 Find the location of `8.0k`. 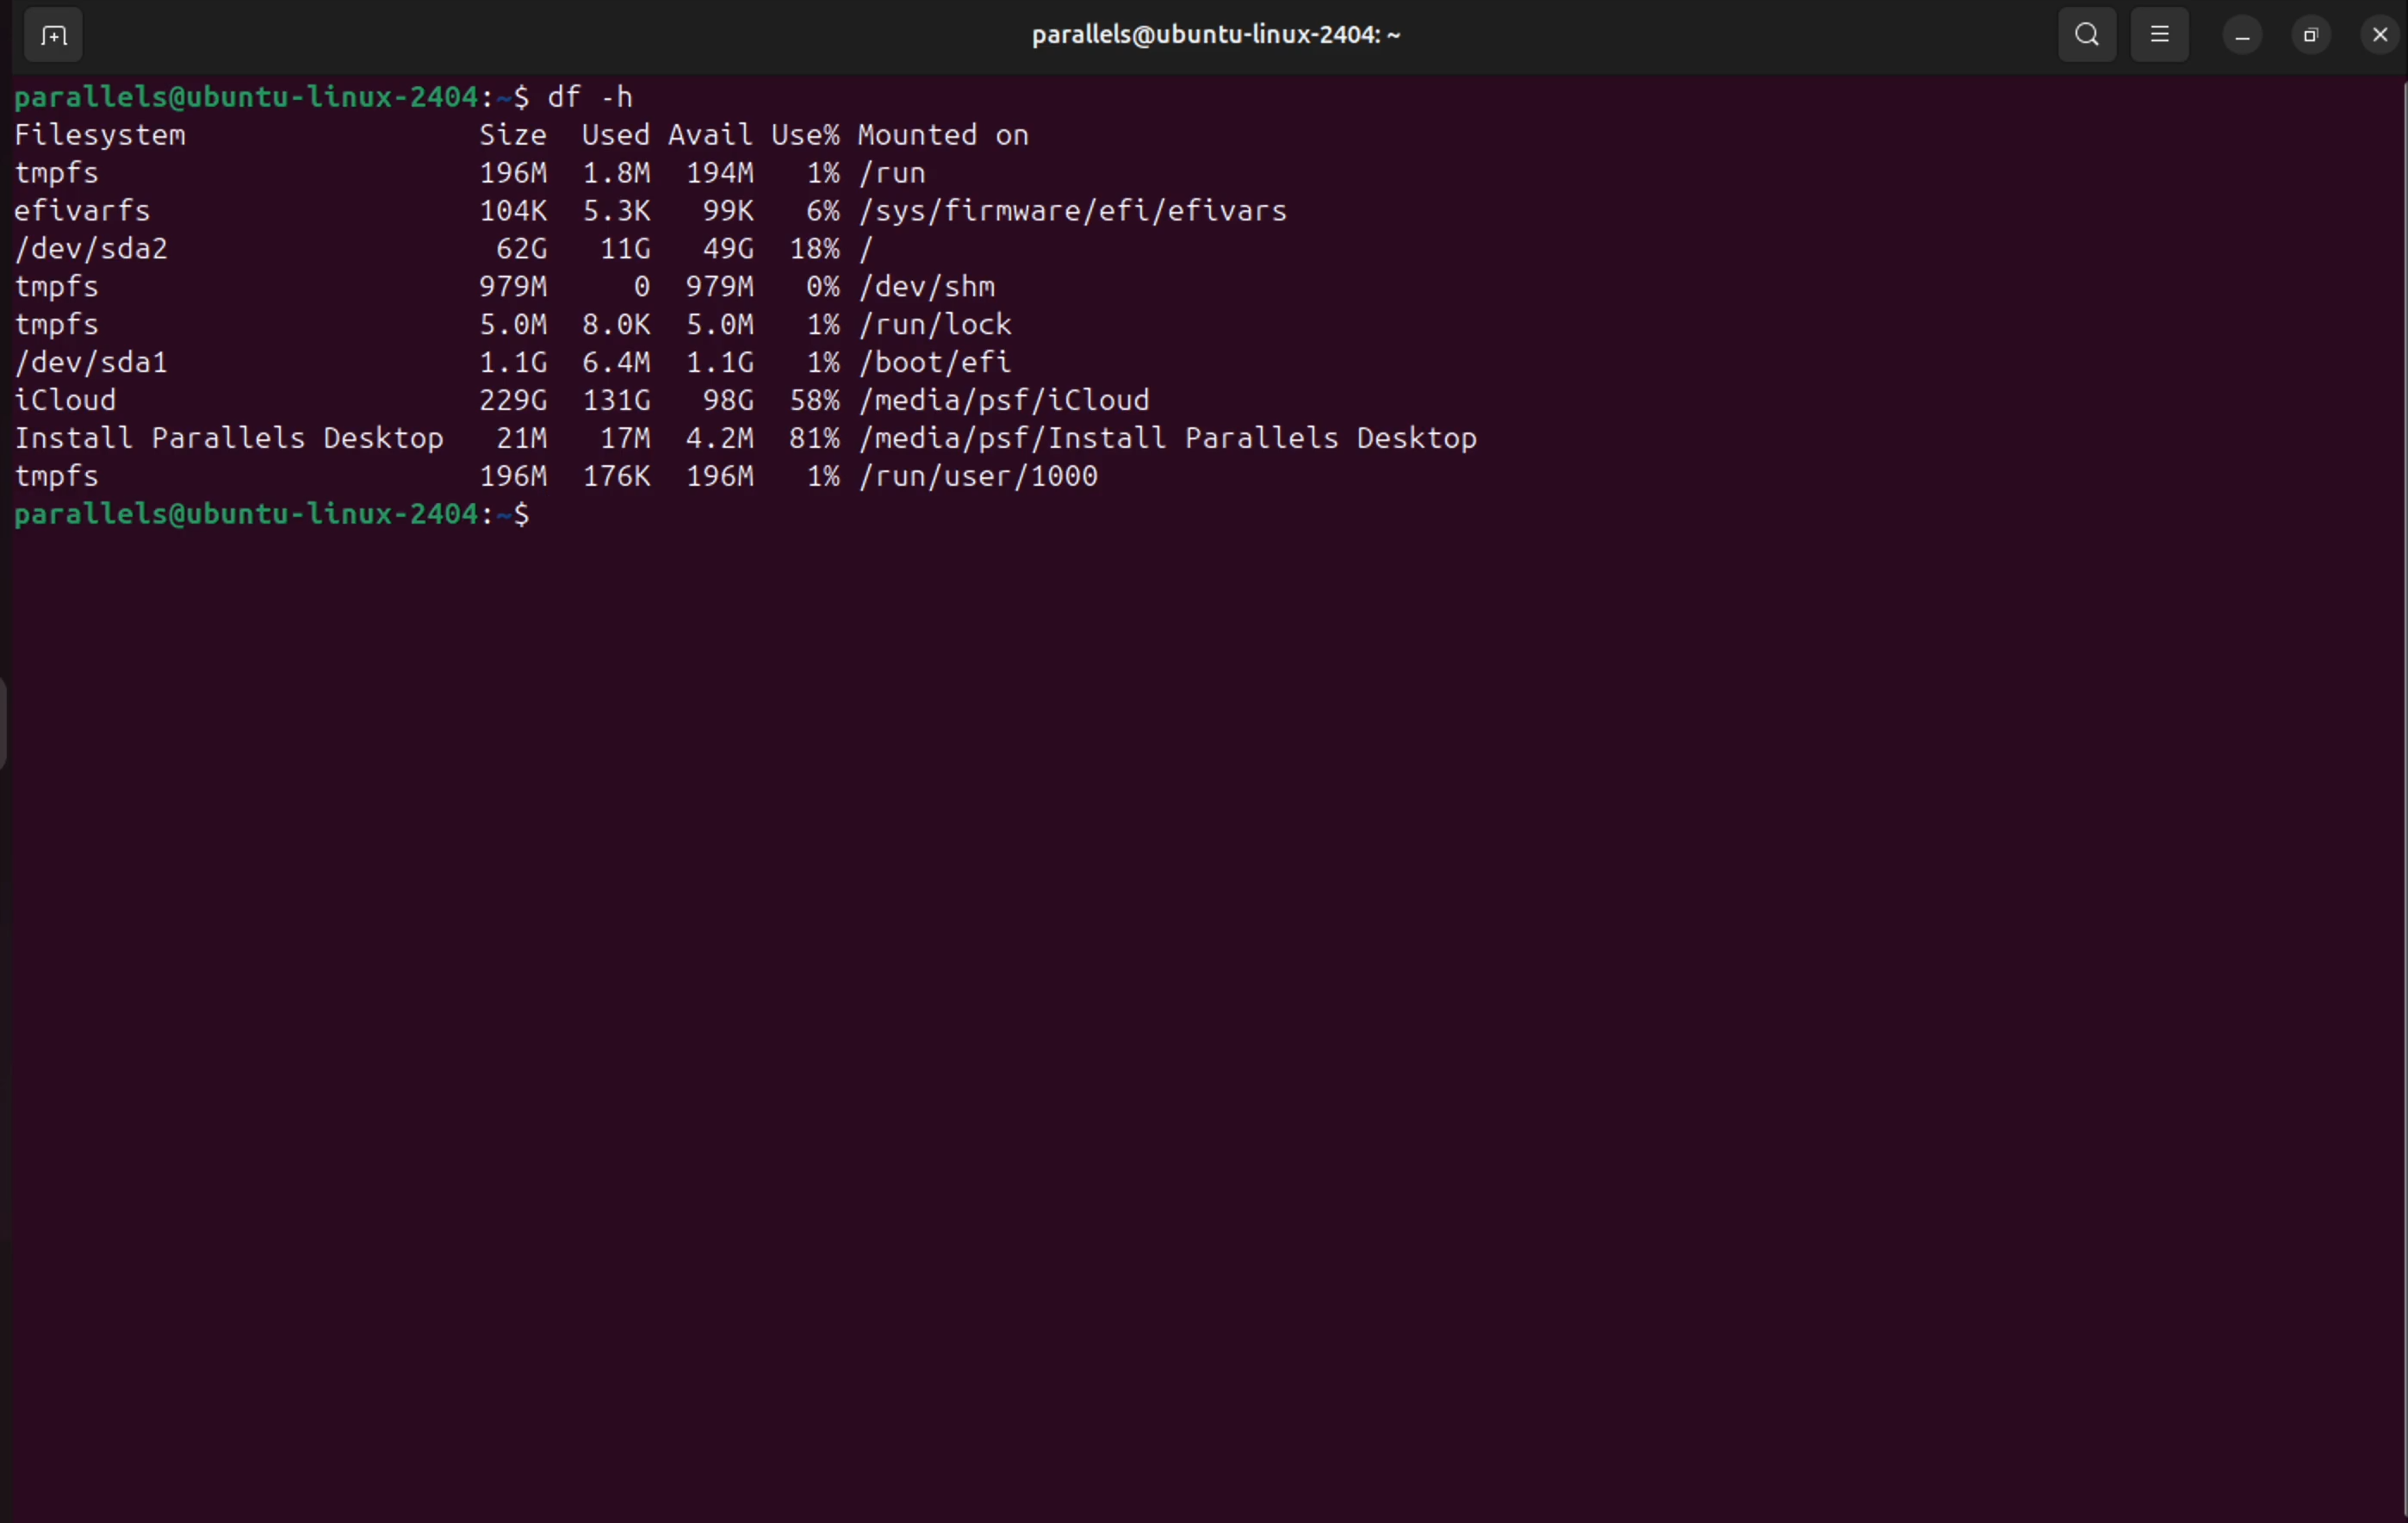

8.0k is located at coordinates (618, 325).